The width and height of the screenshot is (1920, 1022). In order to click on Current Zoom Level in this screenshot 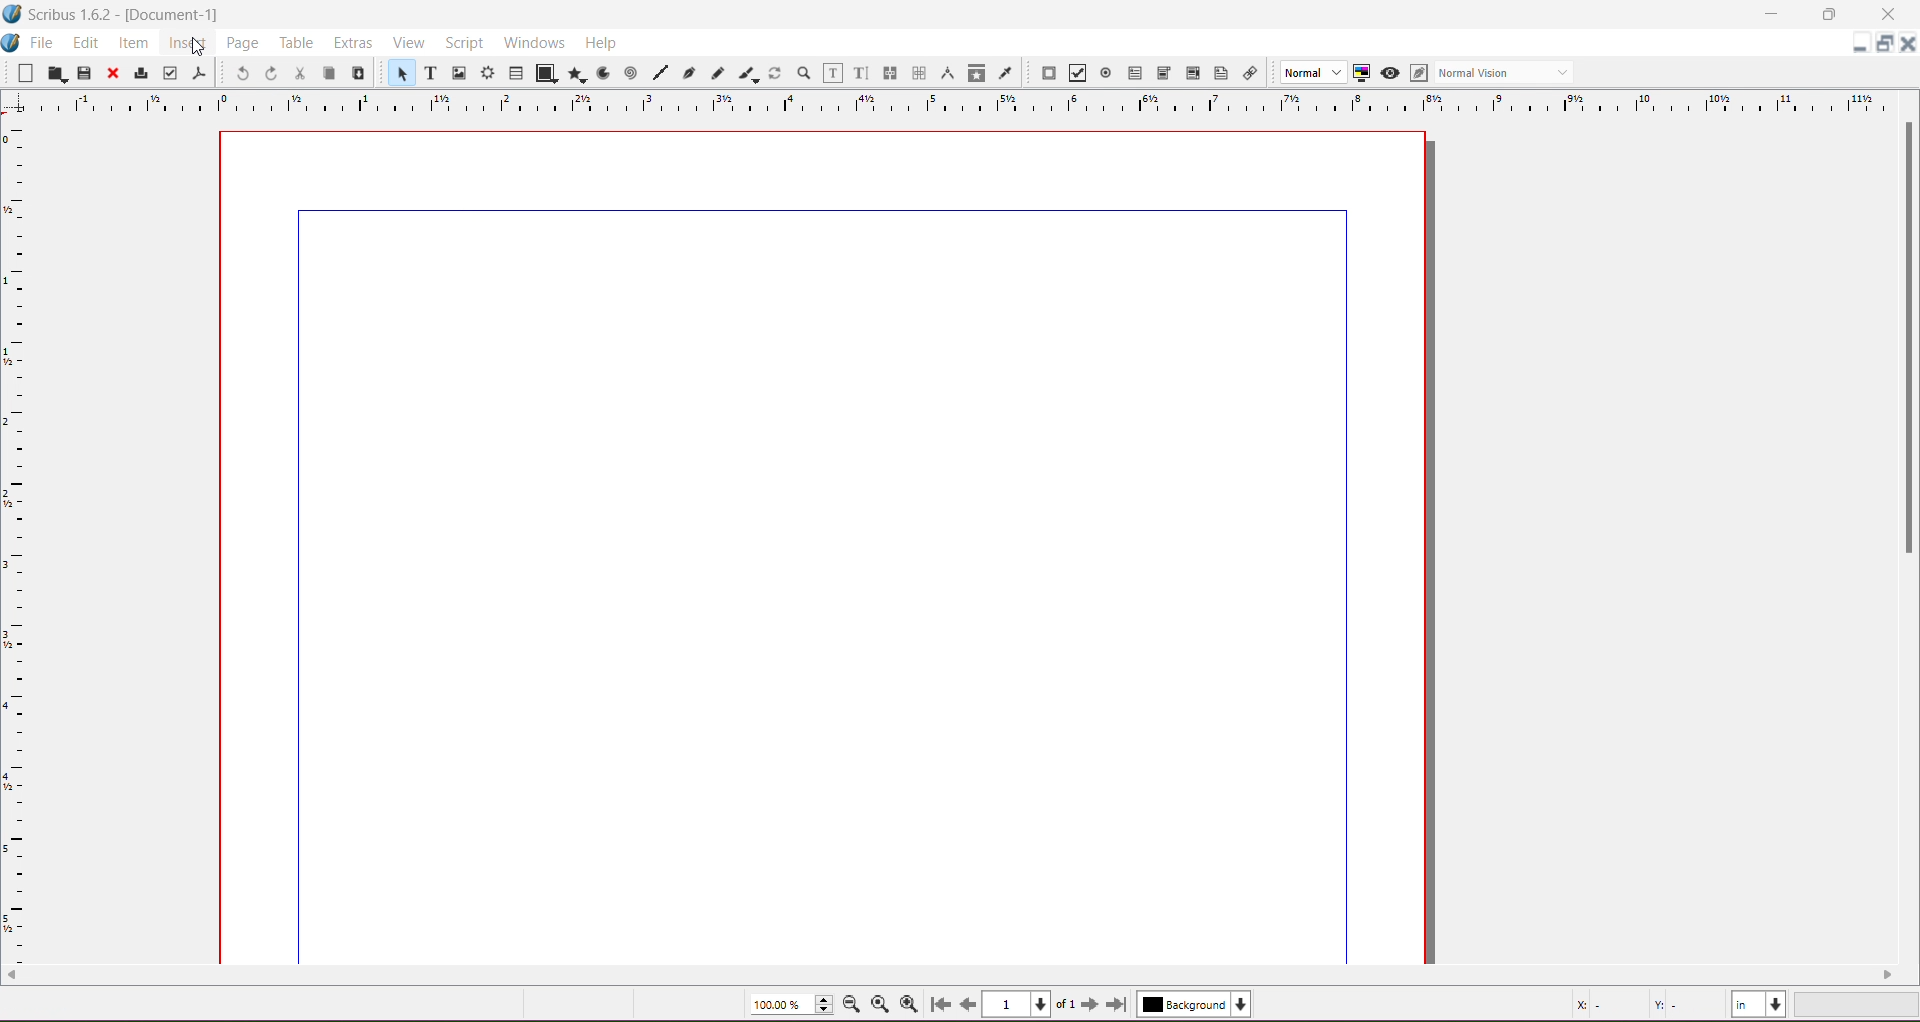, I will do `click(792, 1004)`.